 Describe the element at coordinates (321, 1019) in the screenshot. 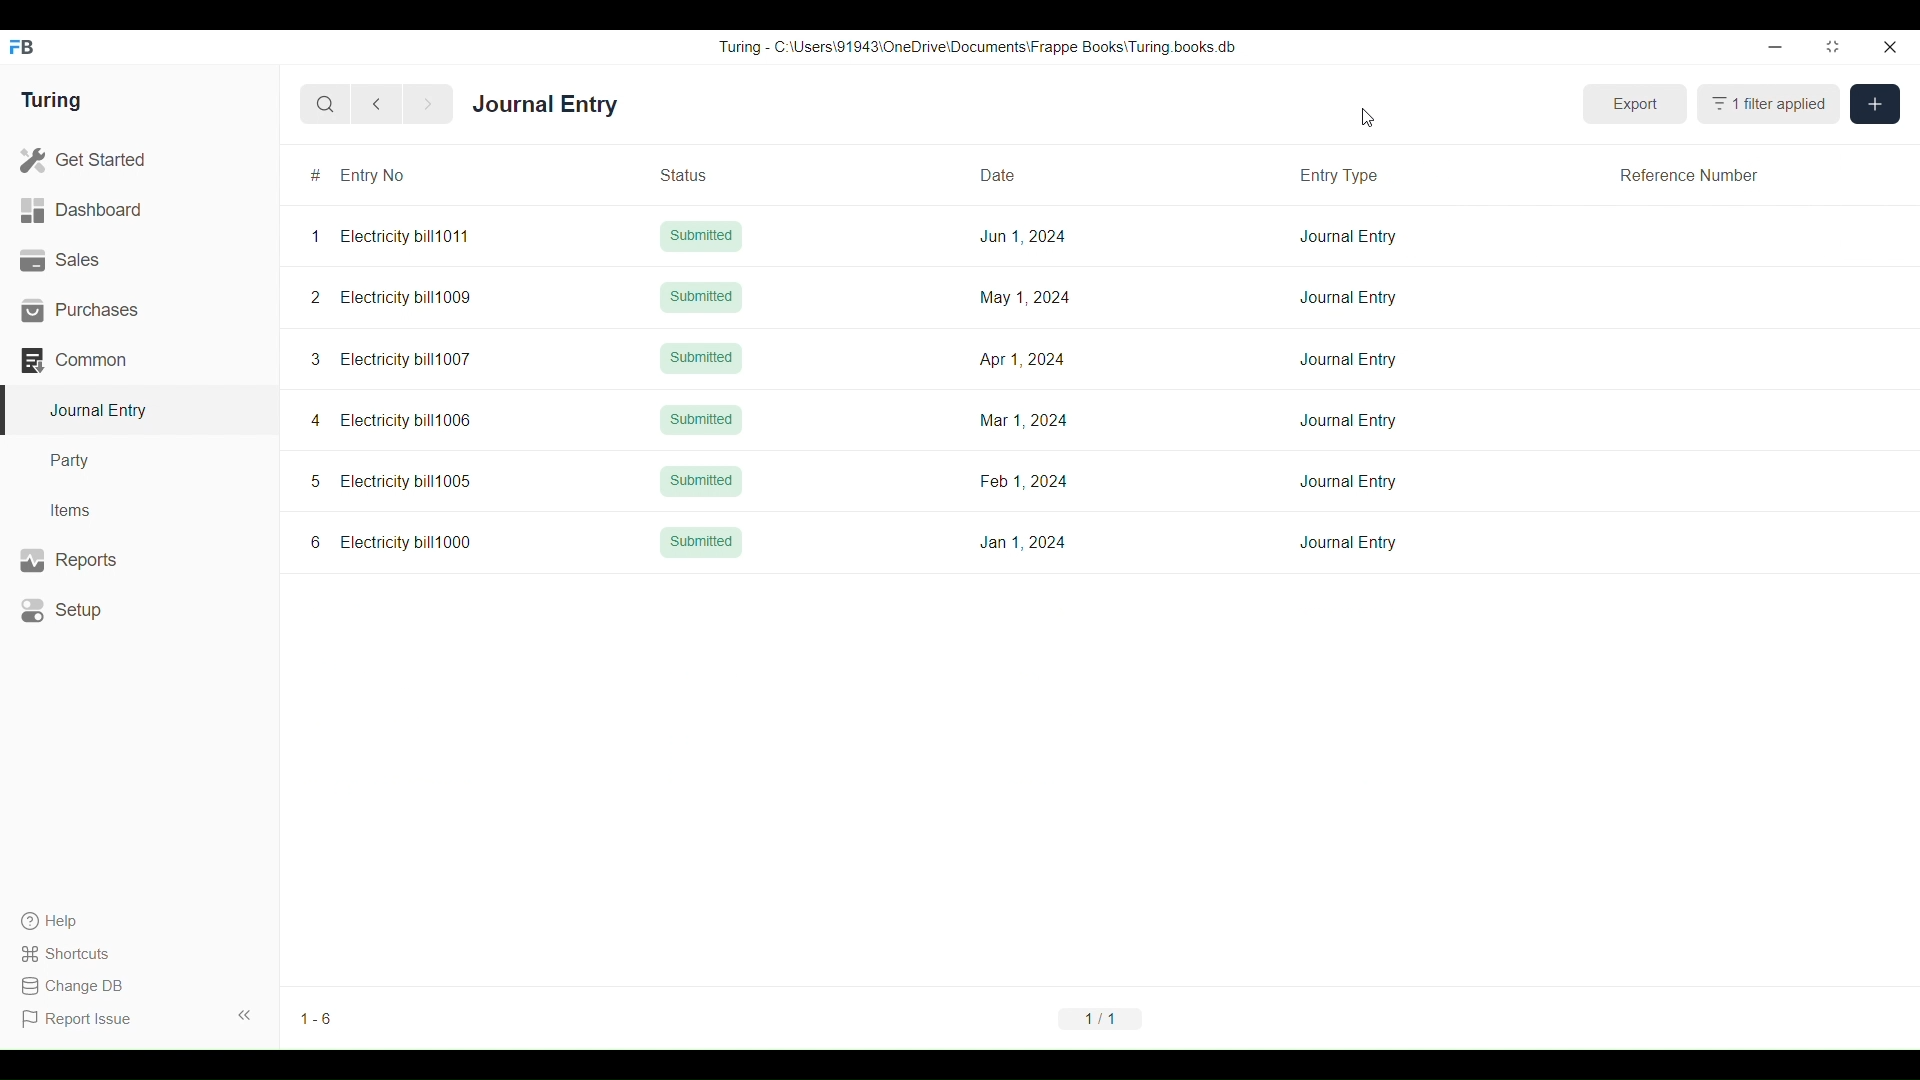

I see `1-10` at that location.